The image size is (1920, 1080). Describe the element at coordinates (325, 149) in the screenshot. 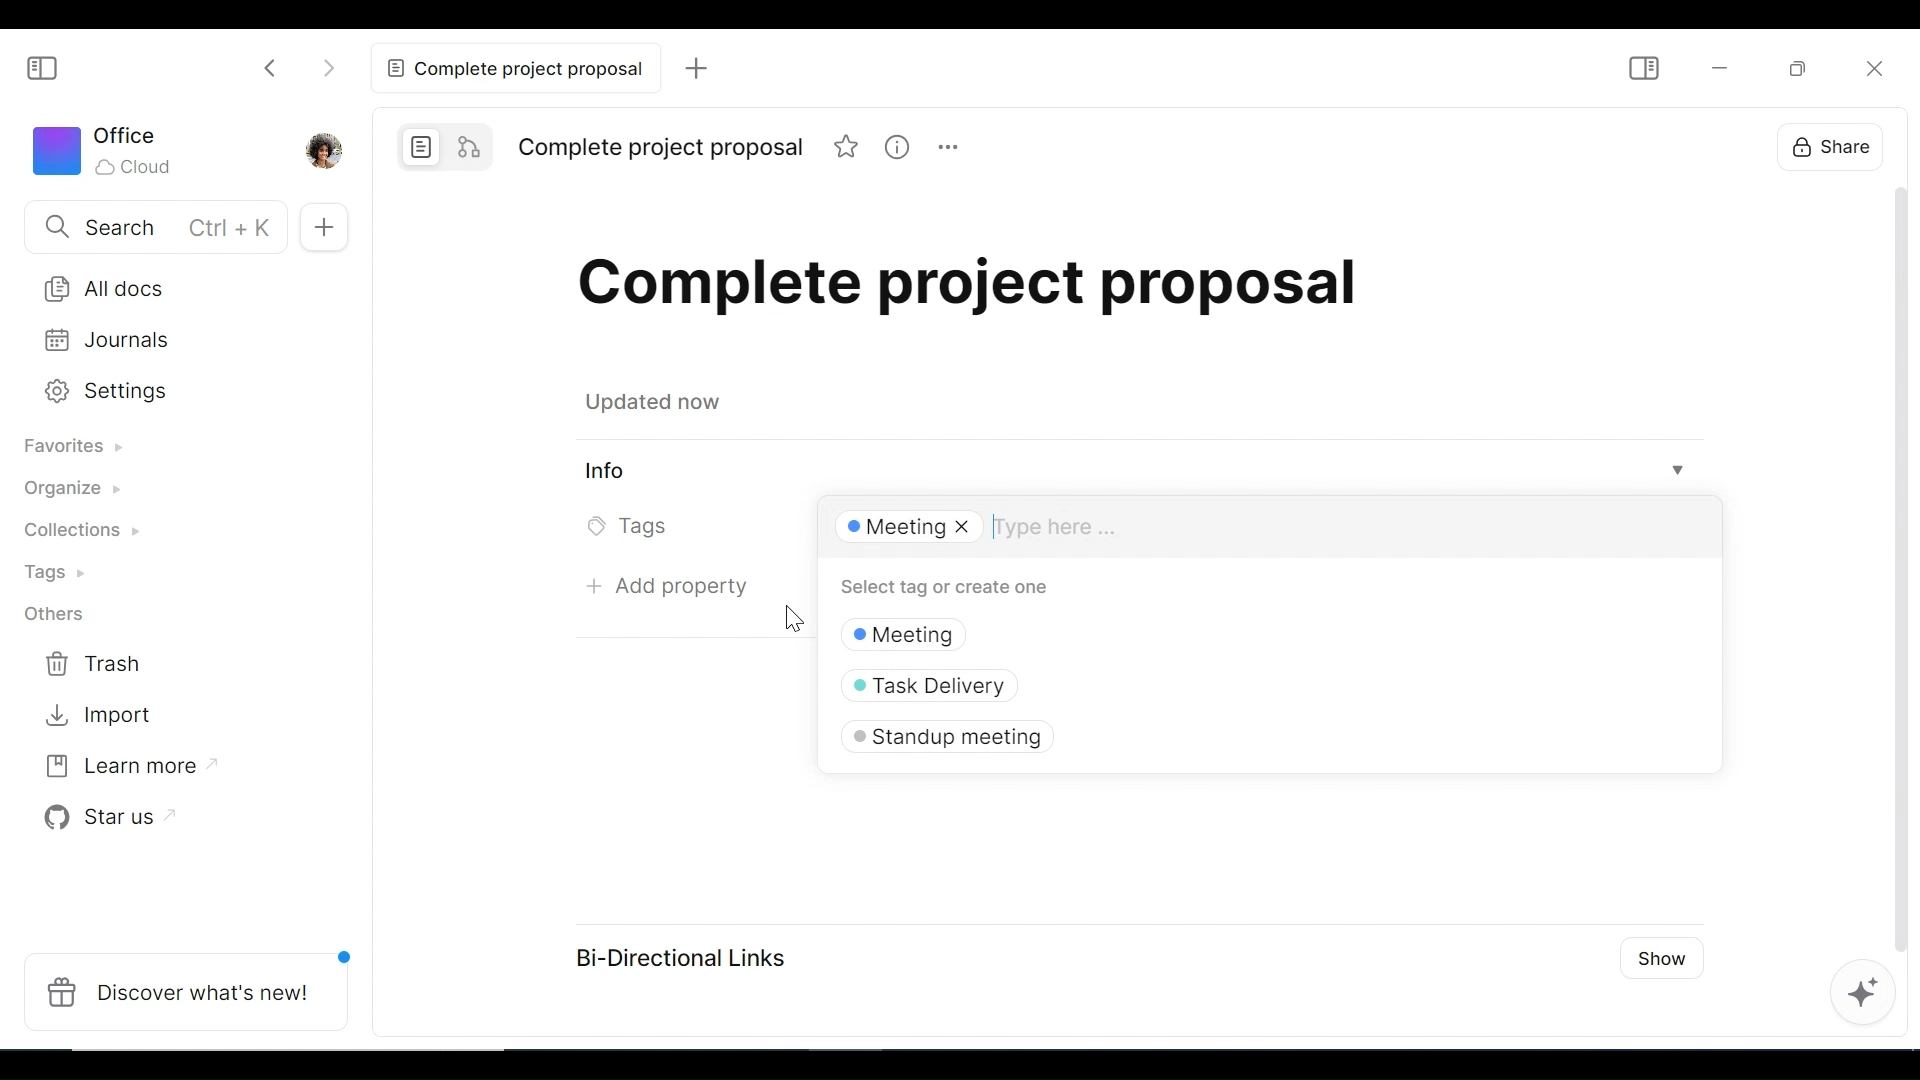

I see `Profile picture` at that location.